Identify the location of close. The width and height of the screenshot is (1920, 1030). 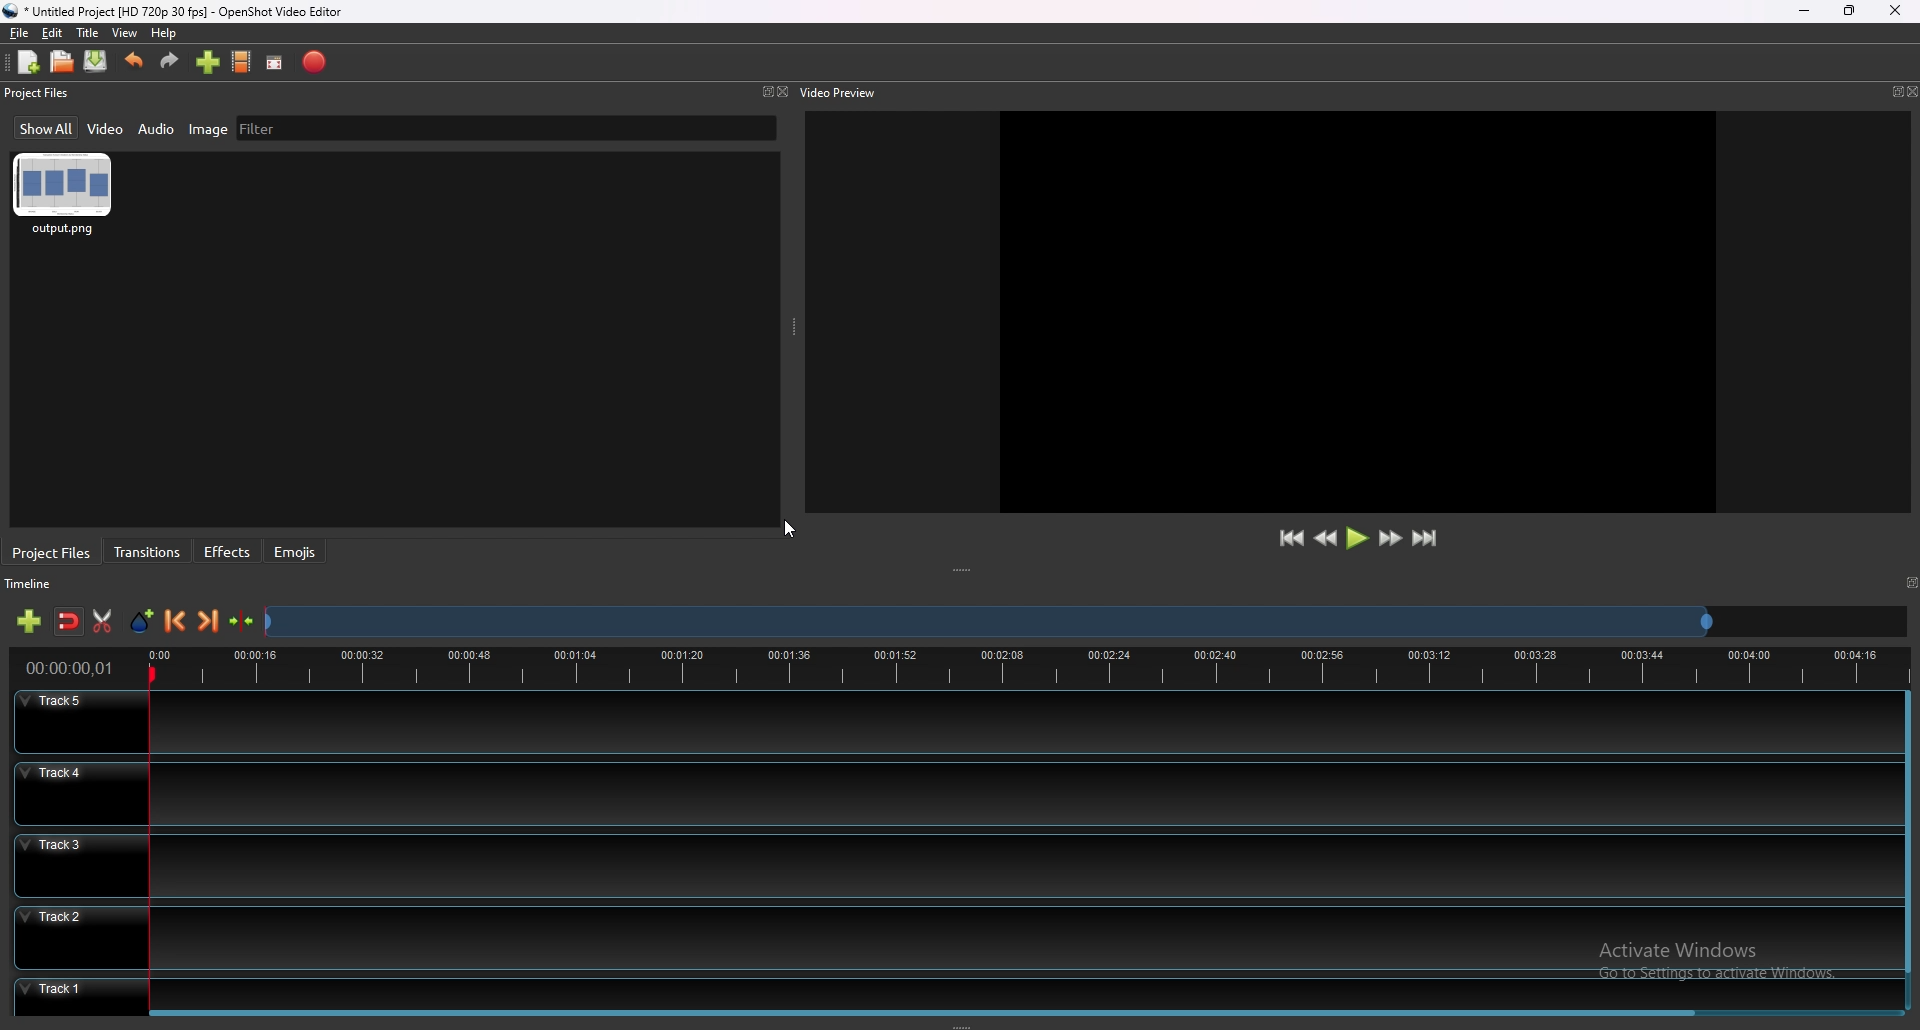
(1913, 91).